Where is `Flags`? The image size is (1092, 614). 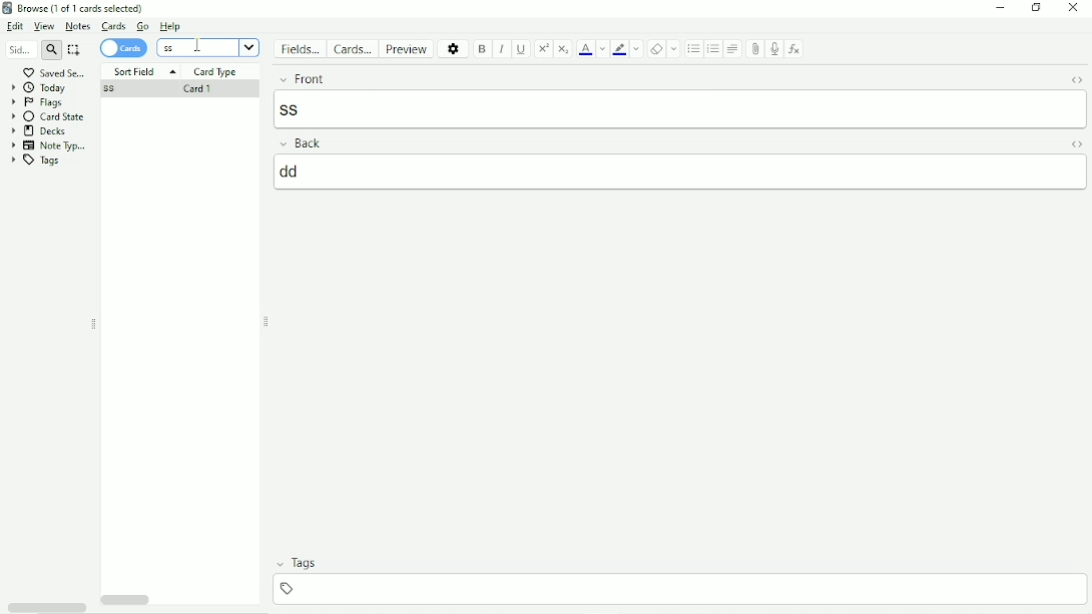 Flags is located at coordinates (37, 102).